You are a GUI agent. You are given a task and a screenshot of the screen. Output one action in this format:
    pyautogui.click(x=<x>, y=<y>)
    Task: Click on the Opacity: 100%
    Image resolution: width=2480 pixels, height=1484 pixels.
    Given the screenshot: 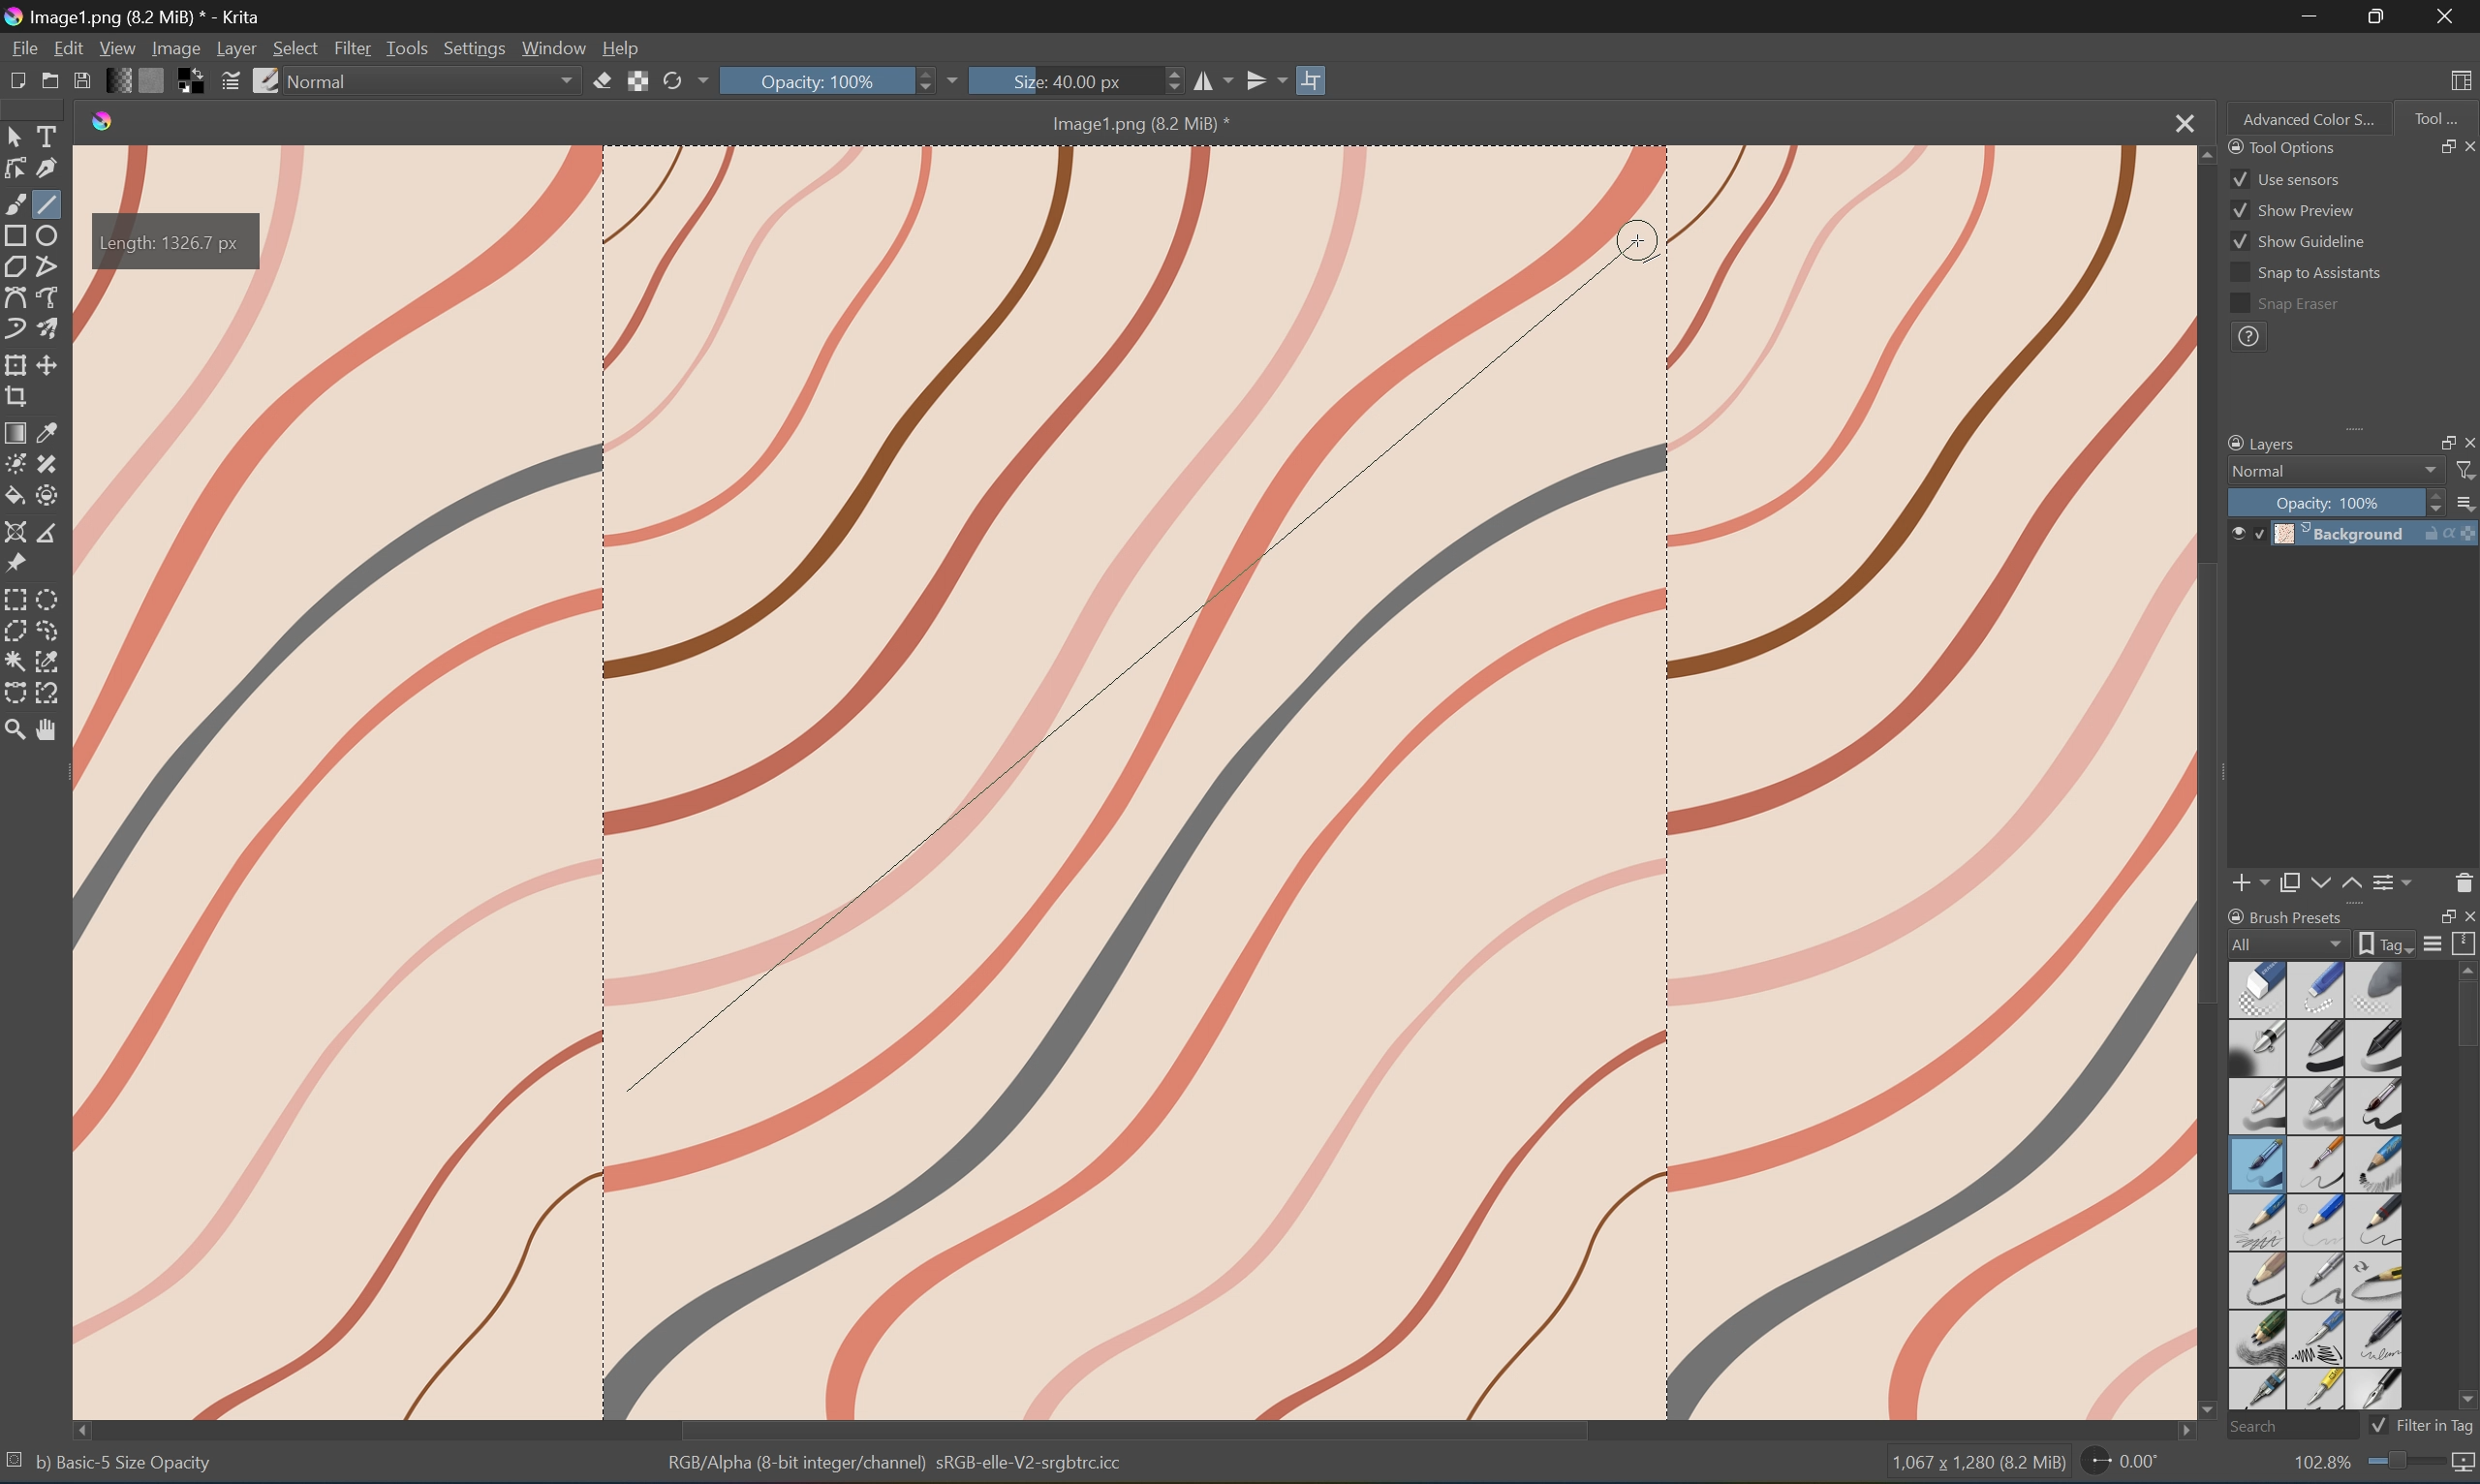 What is the action you would take?
    pyautogui.click(x=829, y=81)
    